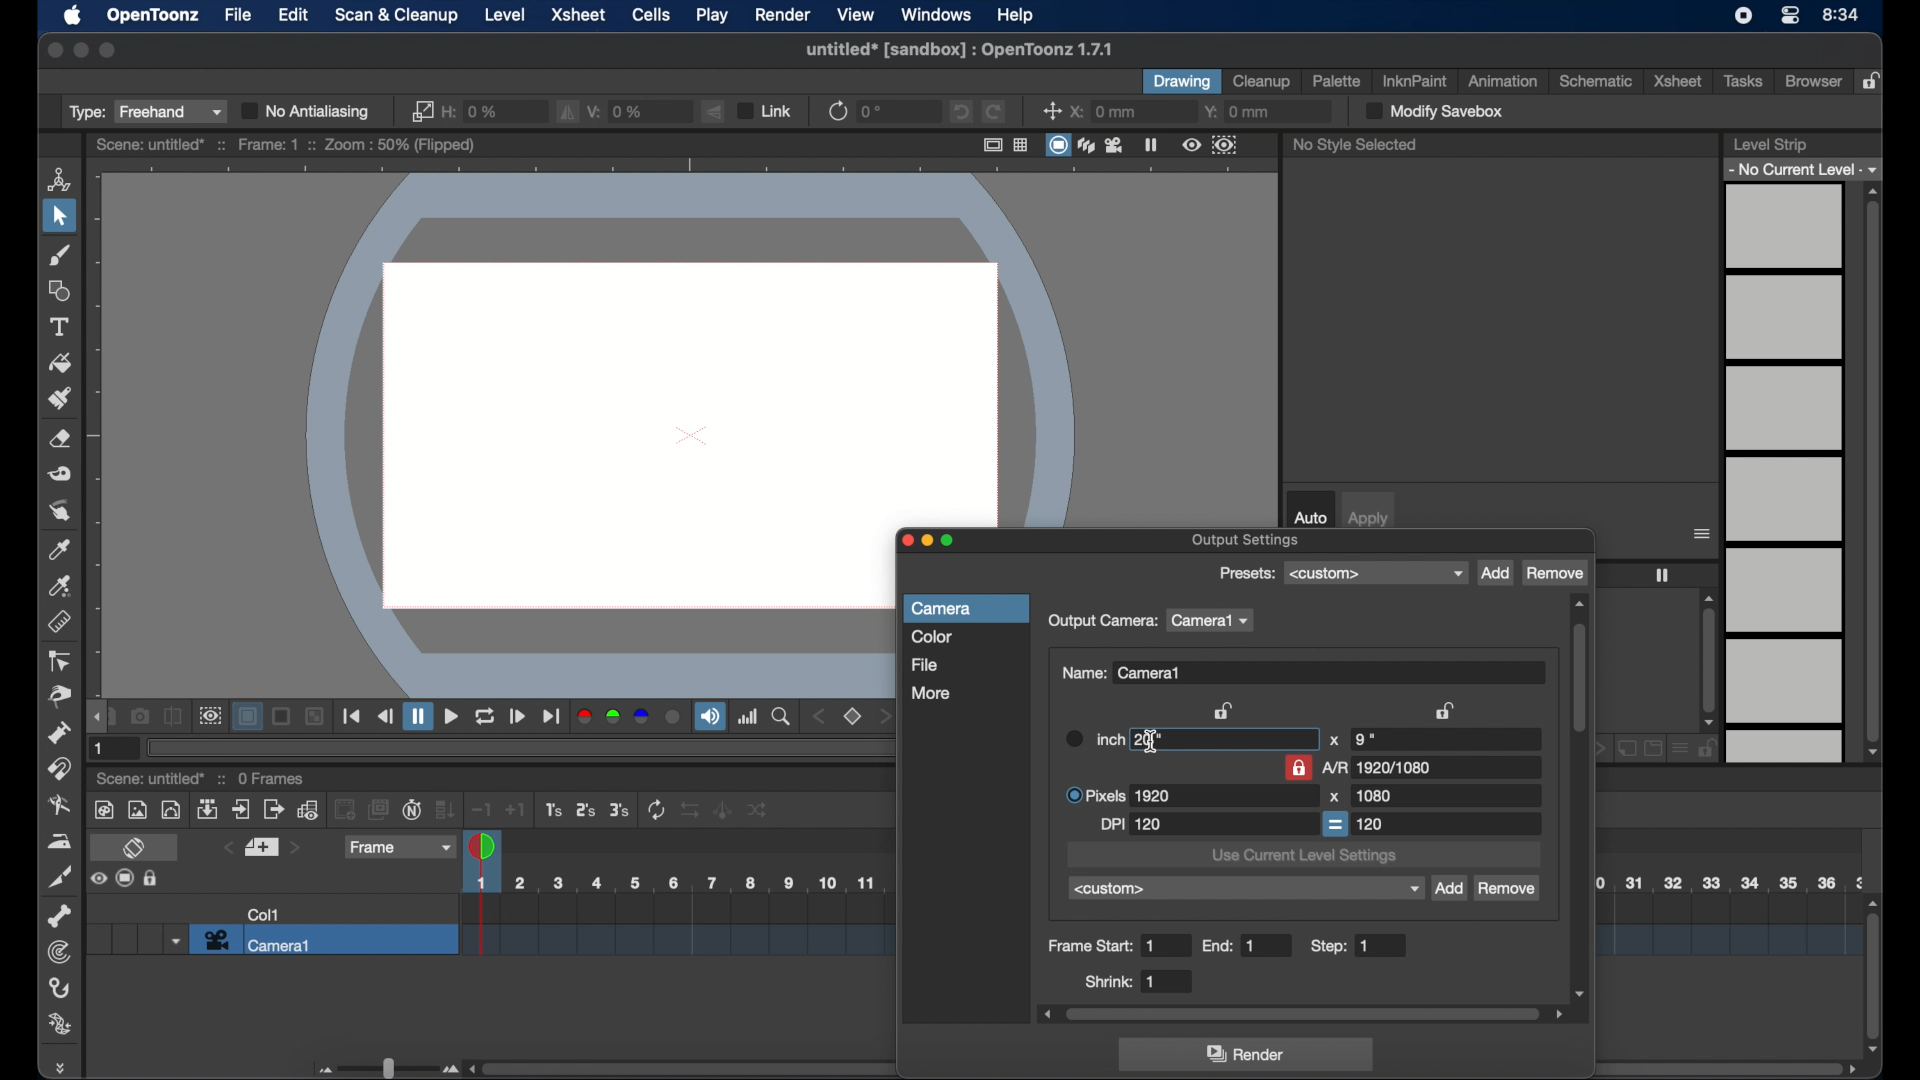 Image resolution: width=1920 pixels, height=1080 pixels. What do you see at coordinates (1448, 889) in the screenshot?
I see `add` at bounding box center [1448, 889].